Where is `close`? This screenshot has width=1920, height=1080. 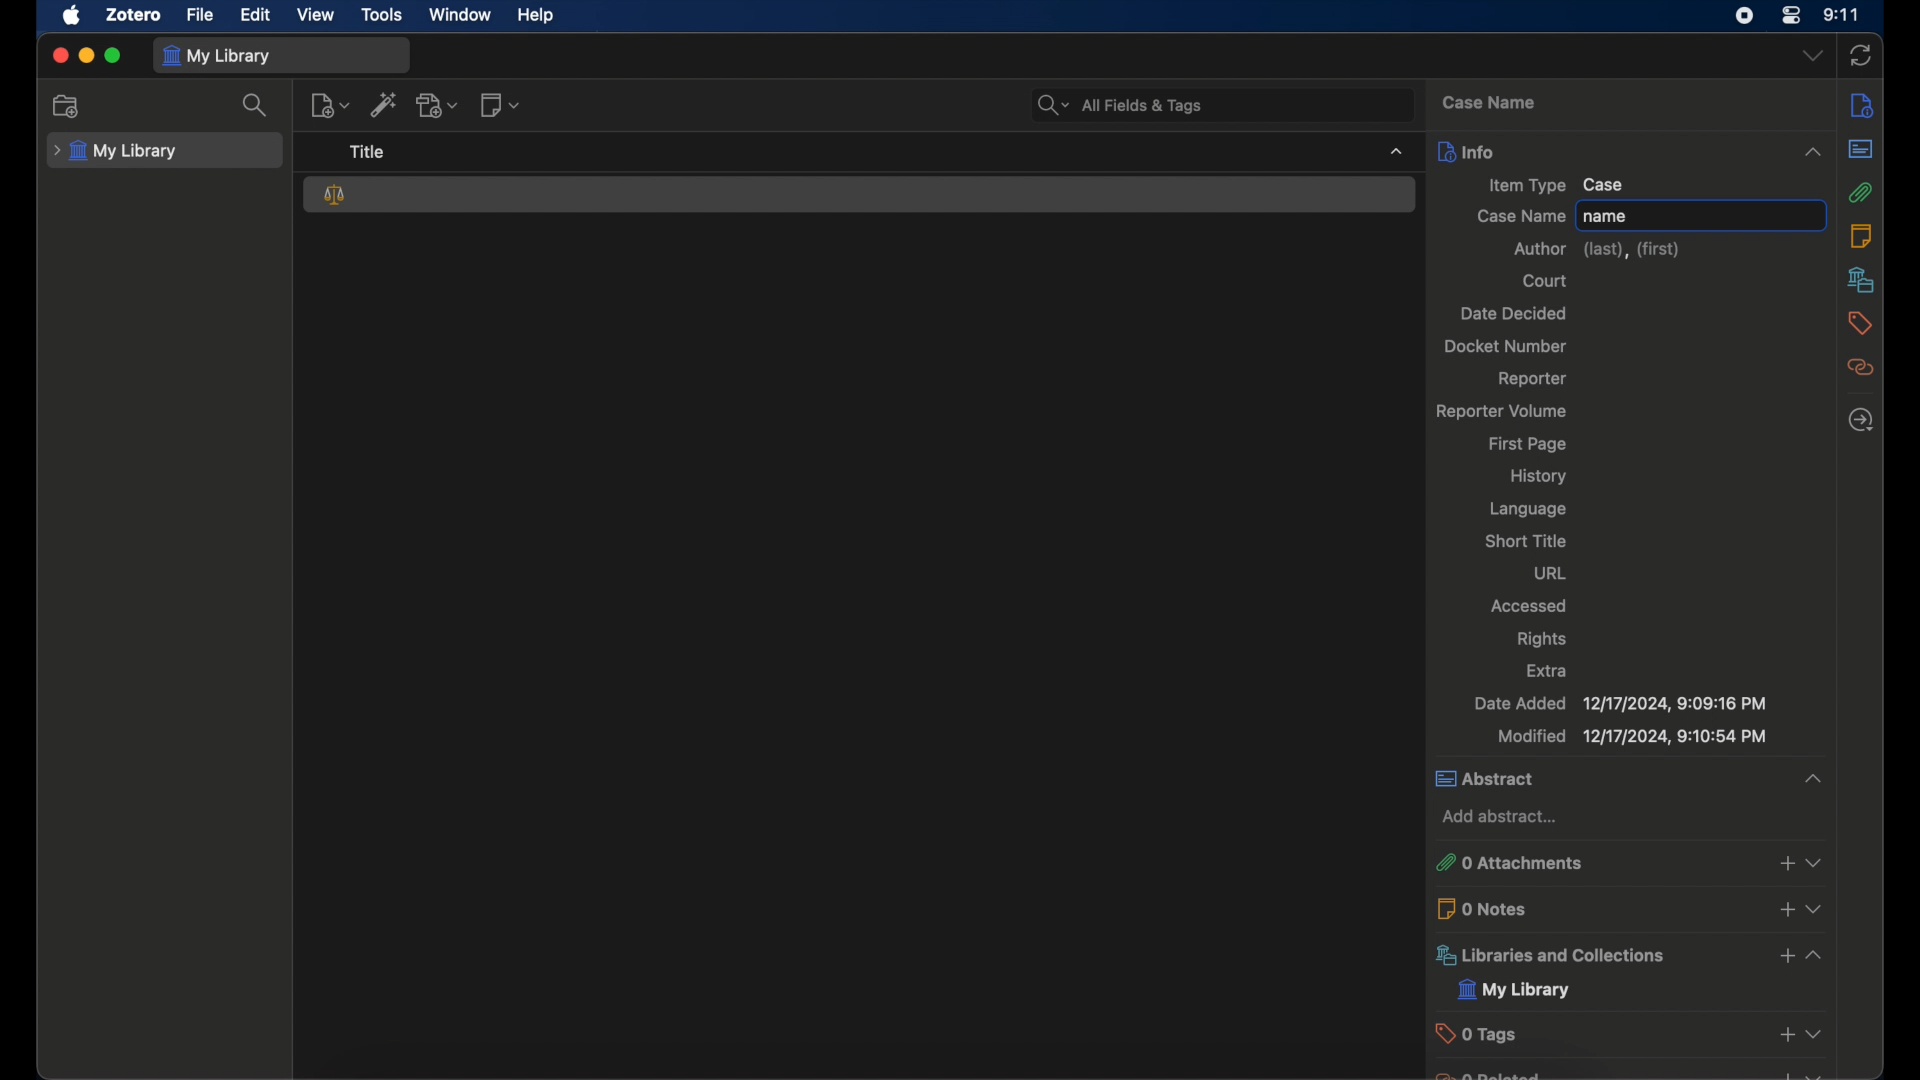
close is located at coordinates (60, 54).